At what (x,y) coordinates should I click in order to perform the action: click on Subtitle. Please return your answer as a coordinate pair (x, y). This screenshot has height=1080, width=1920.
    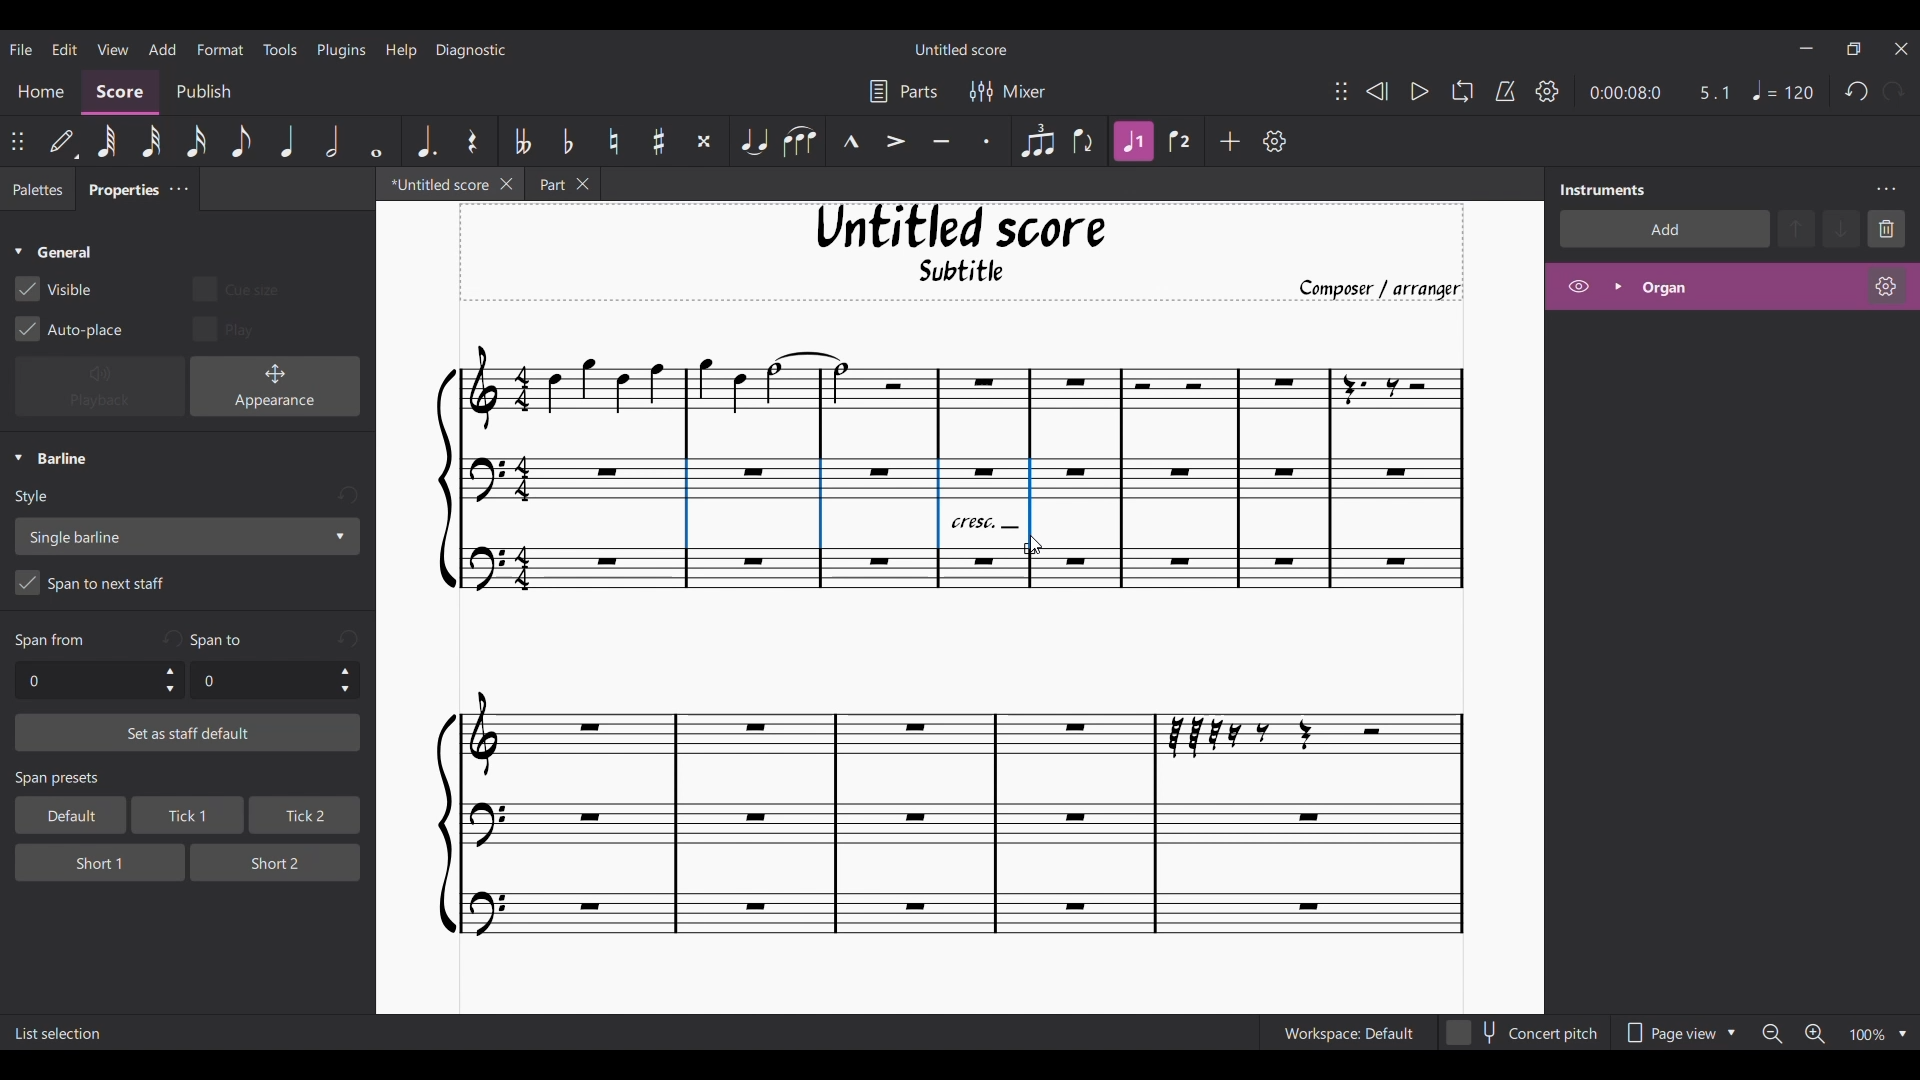
    Looking at the image, I should click on (964, 276).